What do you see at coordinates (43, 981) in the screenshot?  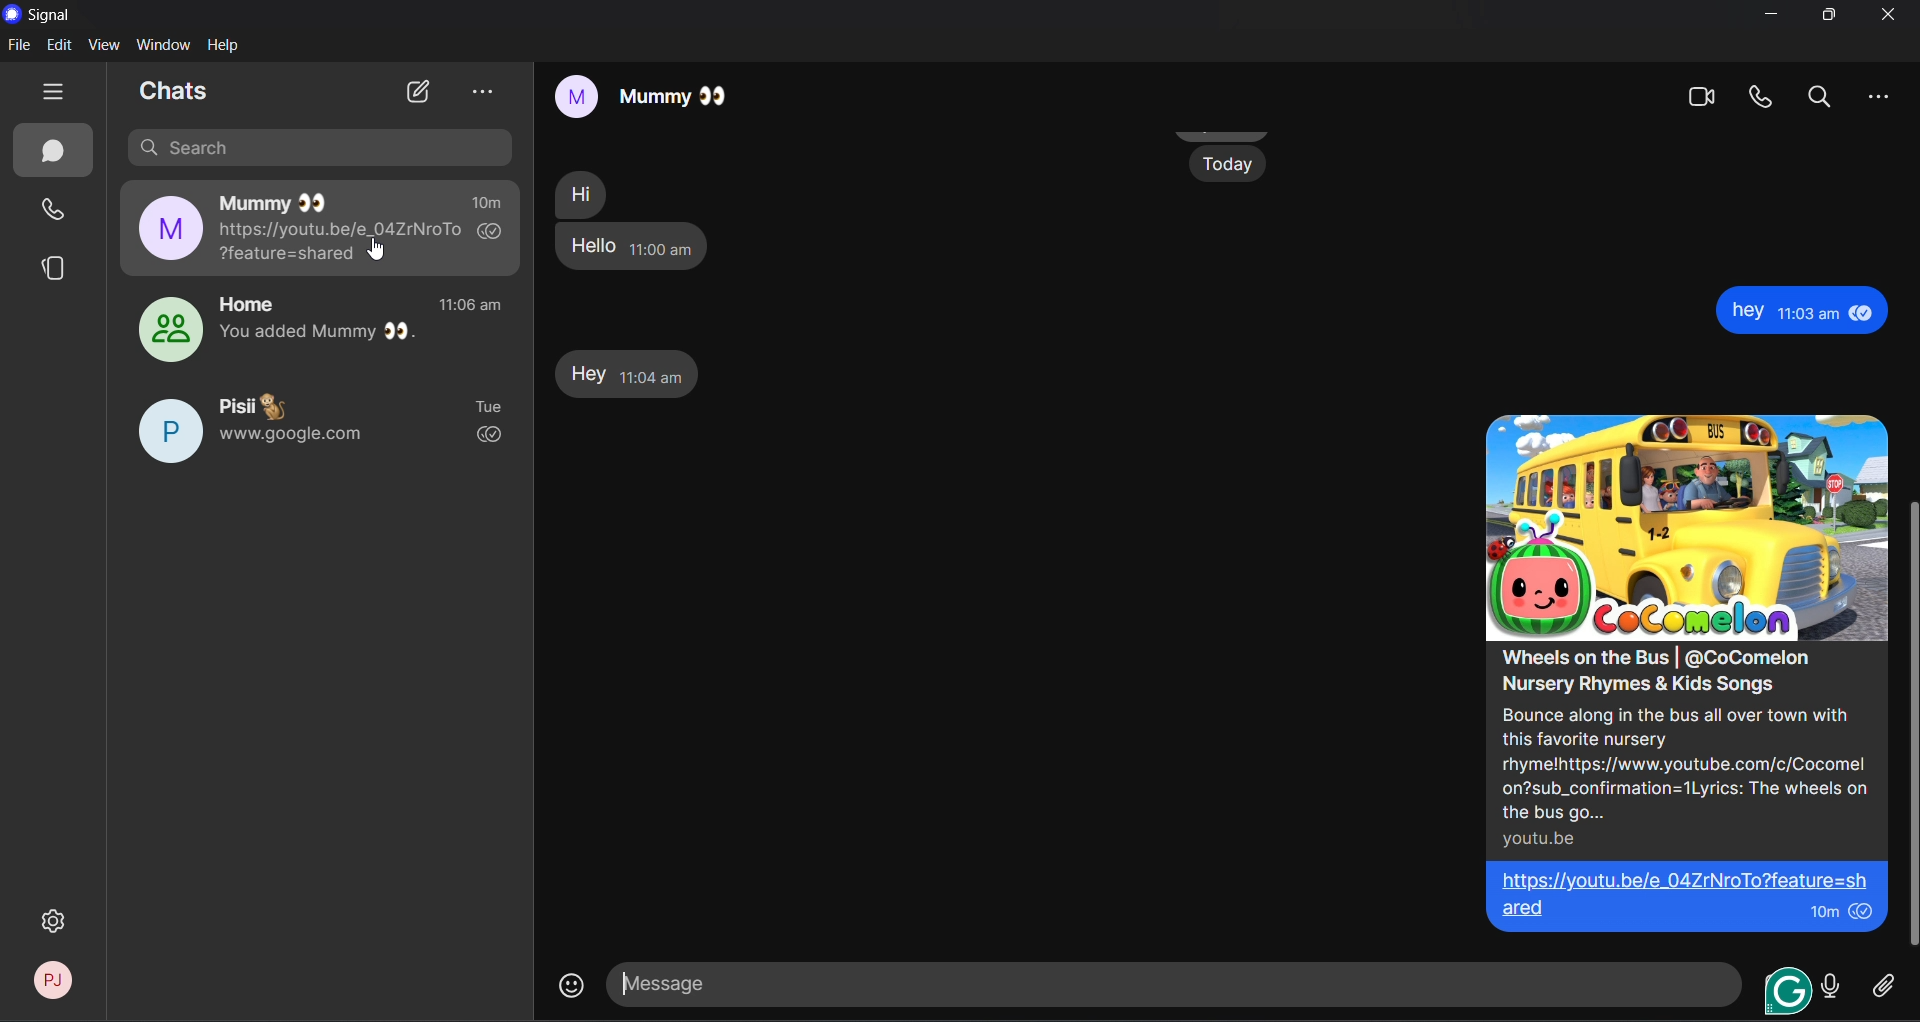 I see `profile` at bounding box center [43, 981].